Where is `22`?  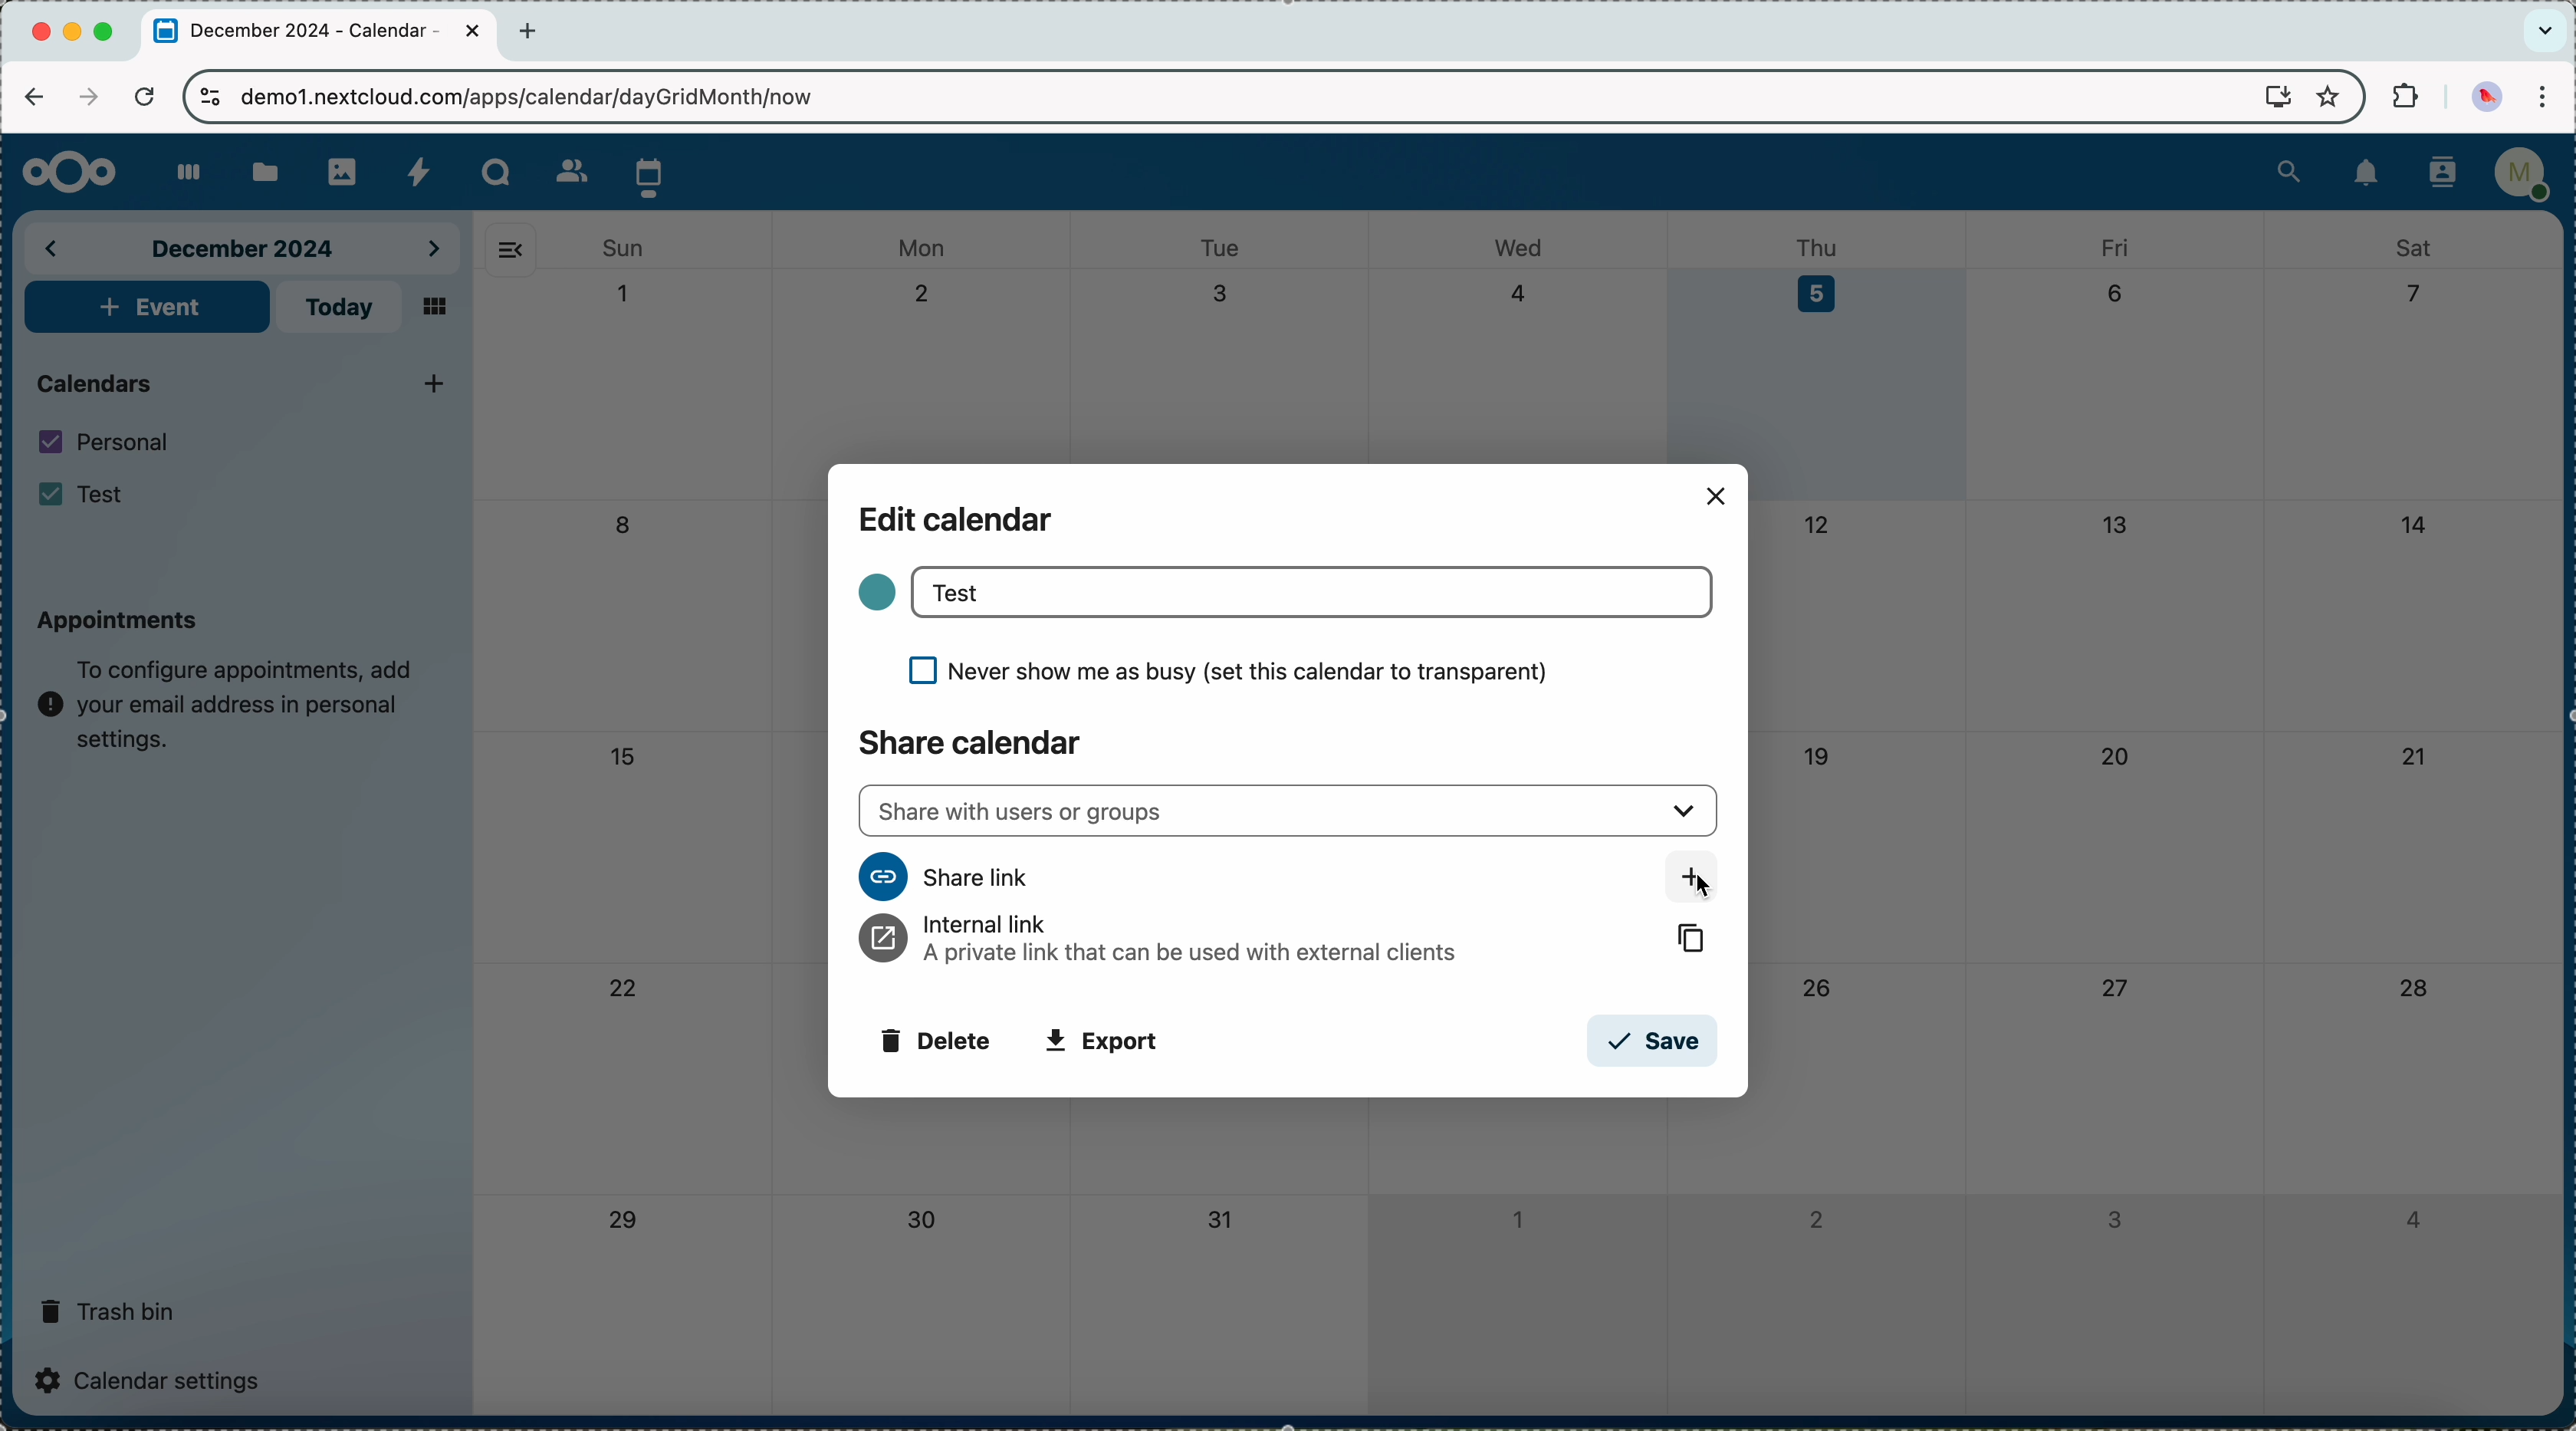
22 is located at coordinates (625, 992).